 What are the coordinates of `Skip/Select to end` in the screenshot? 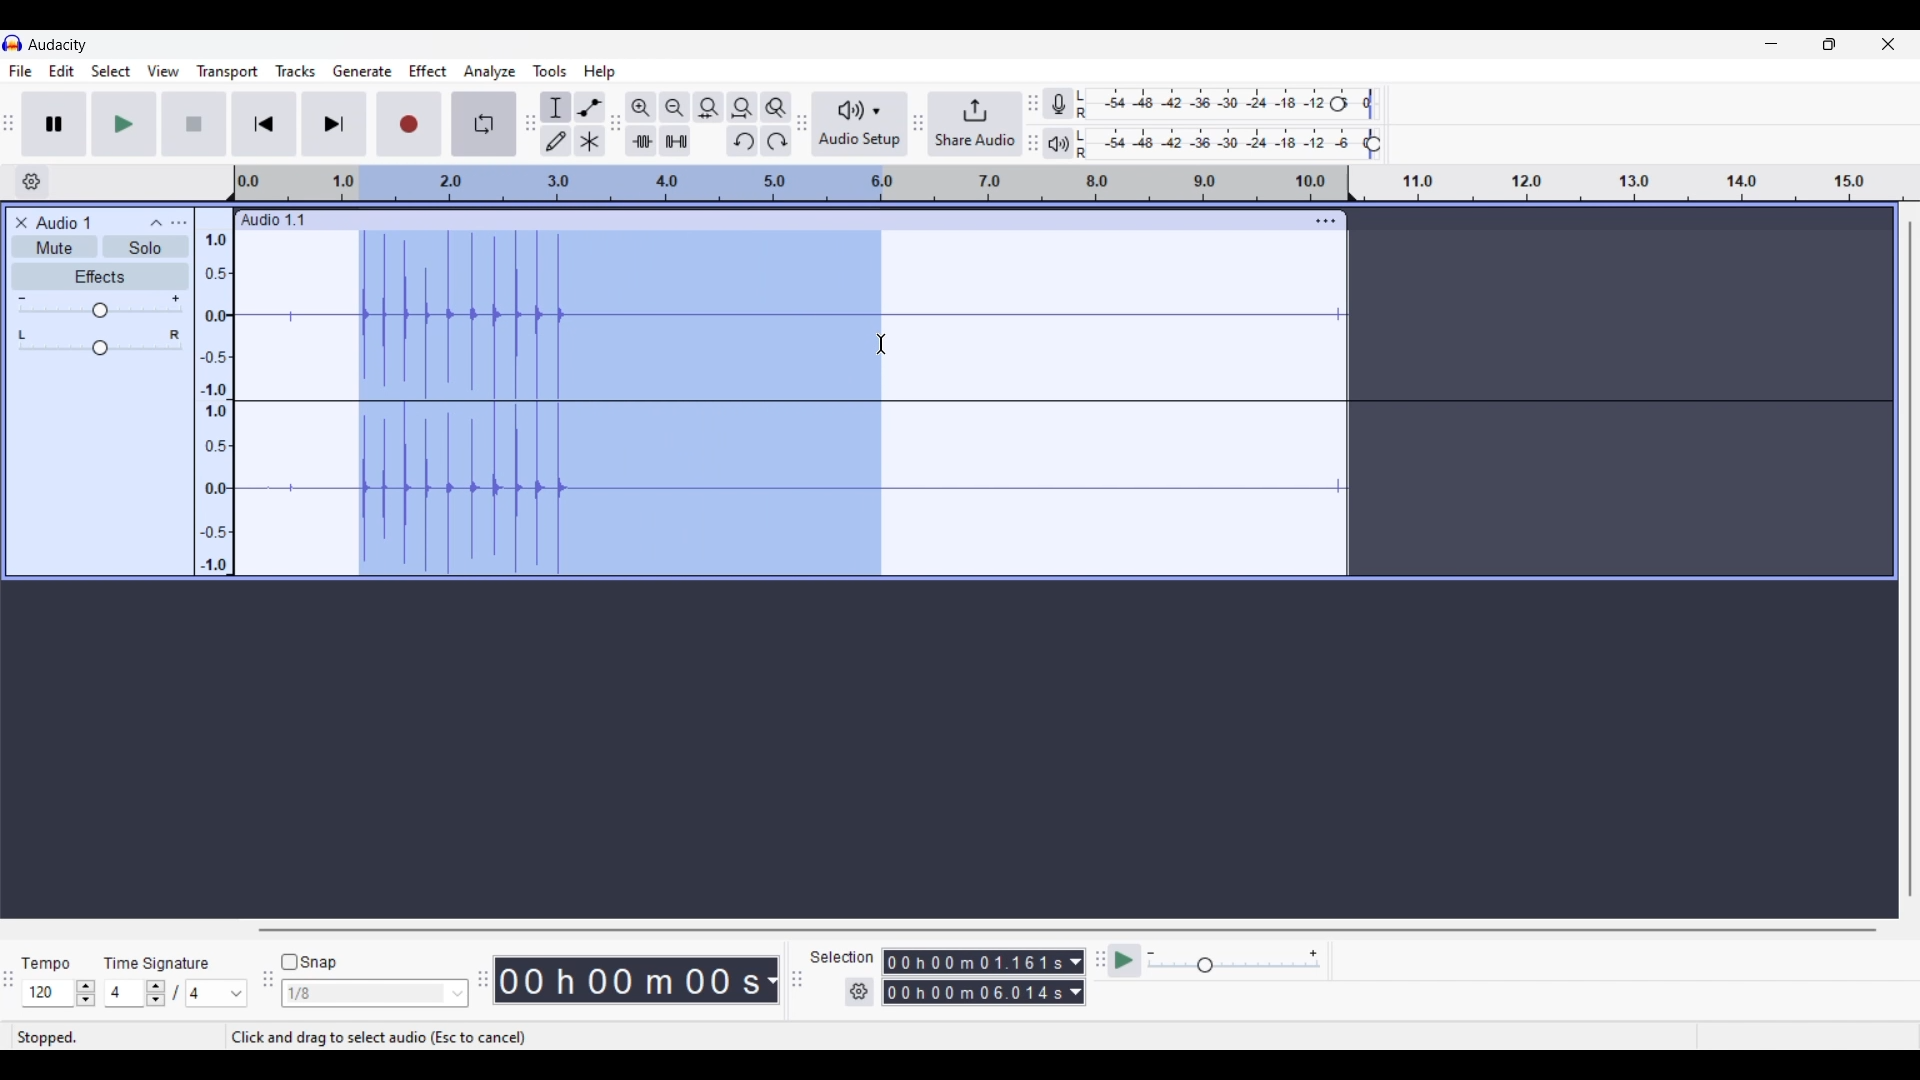 It's located at (334, 123).